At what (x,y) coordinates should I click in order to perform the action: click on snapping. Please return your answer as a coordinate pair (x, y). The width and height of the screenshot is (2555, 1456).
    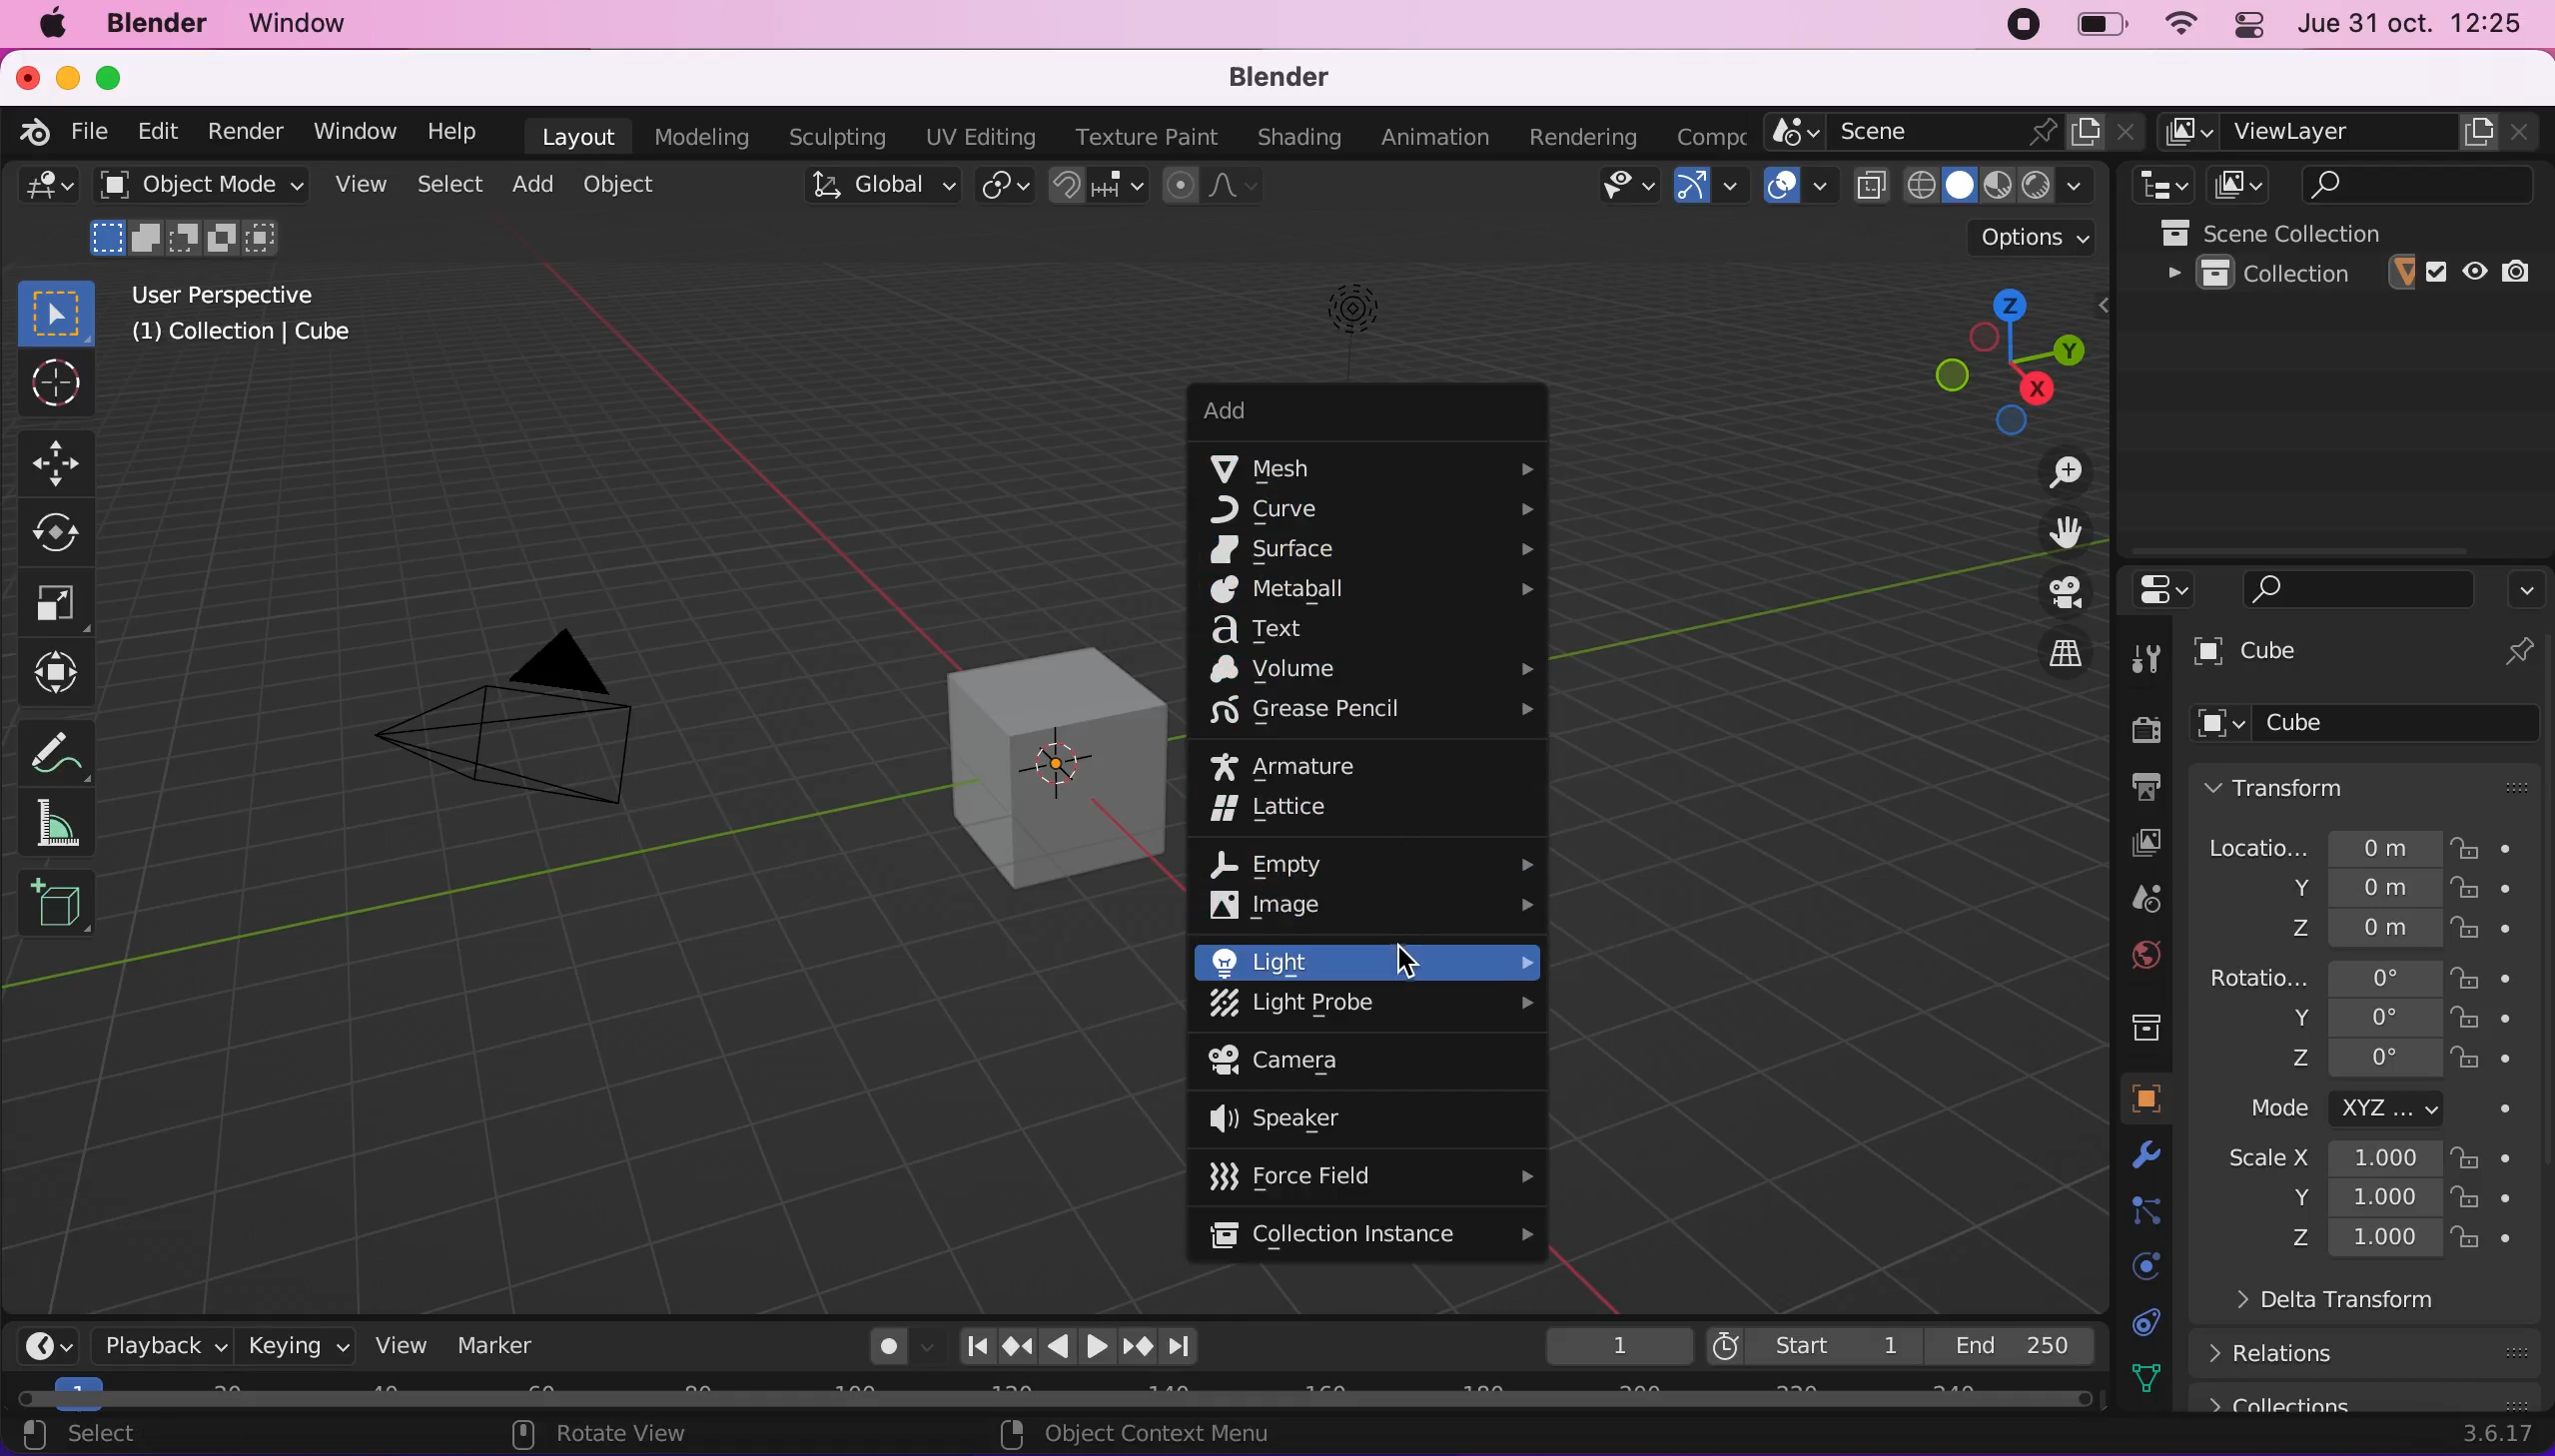
    Looking at the image, I should click on (1102, 187).